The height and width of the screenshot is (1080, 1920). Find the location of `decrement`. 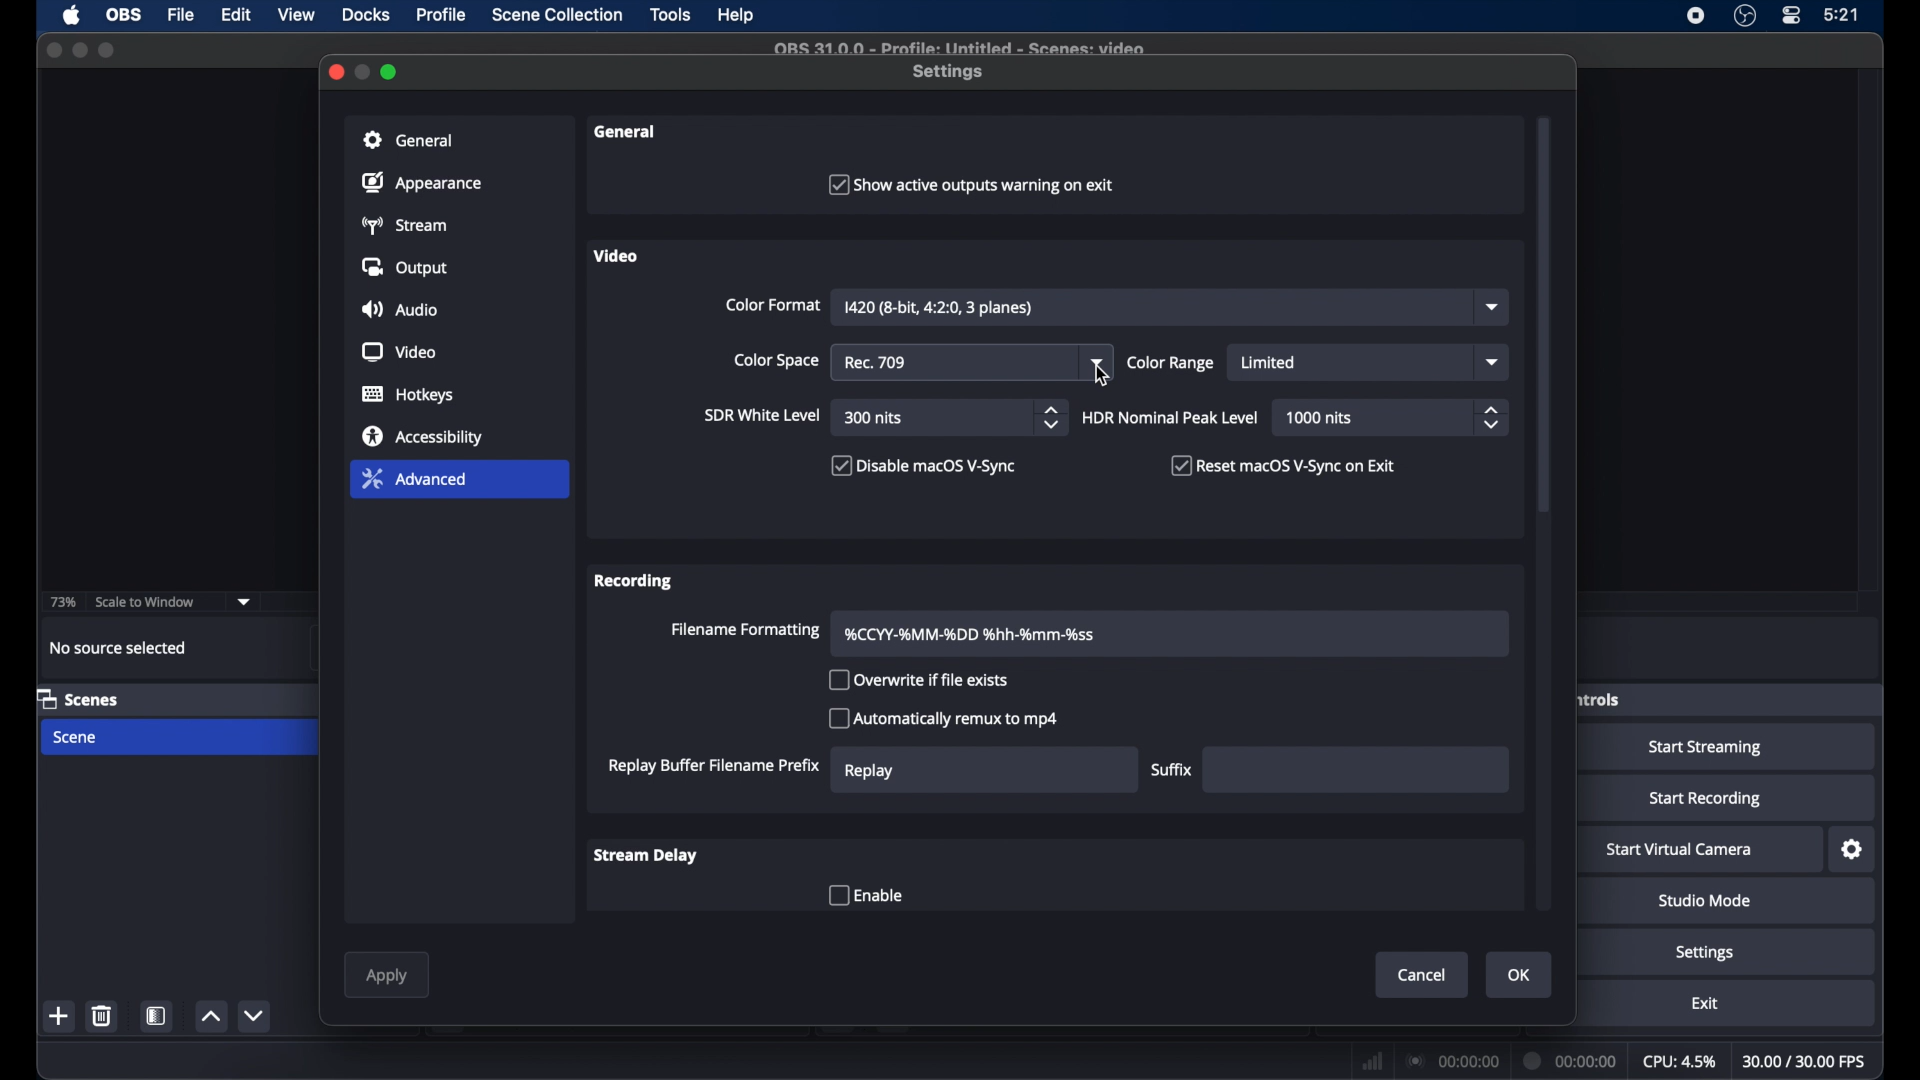

decrement is located at coordinates (257, 1015).